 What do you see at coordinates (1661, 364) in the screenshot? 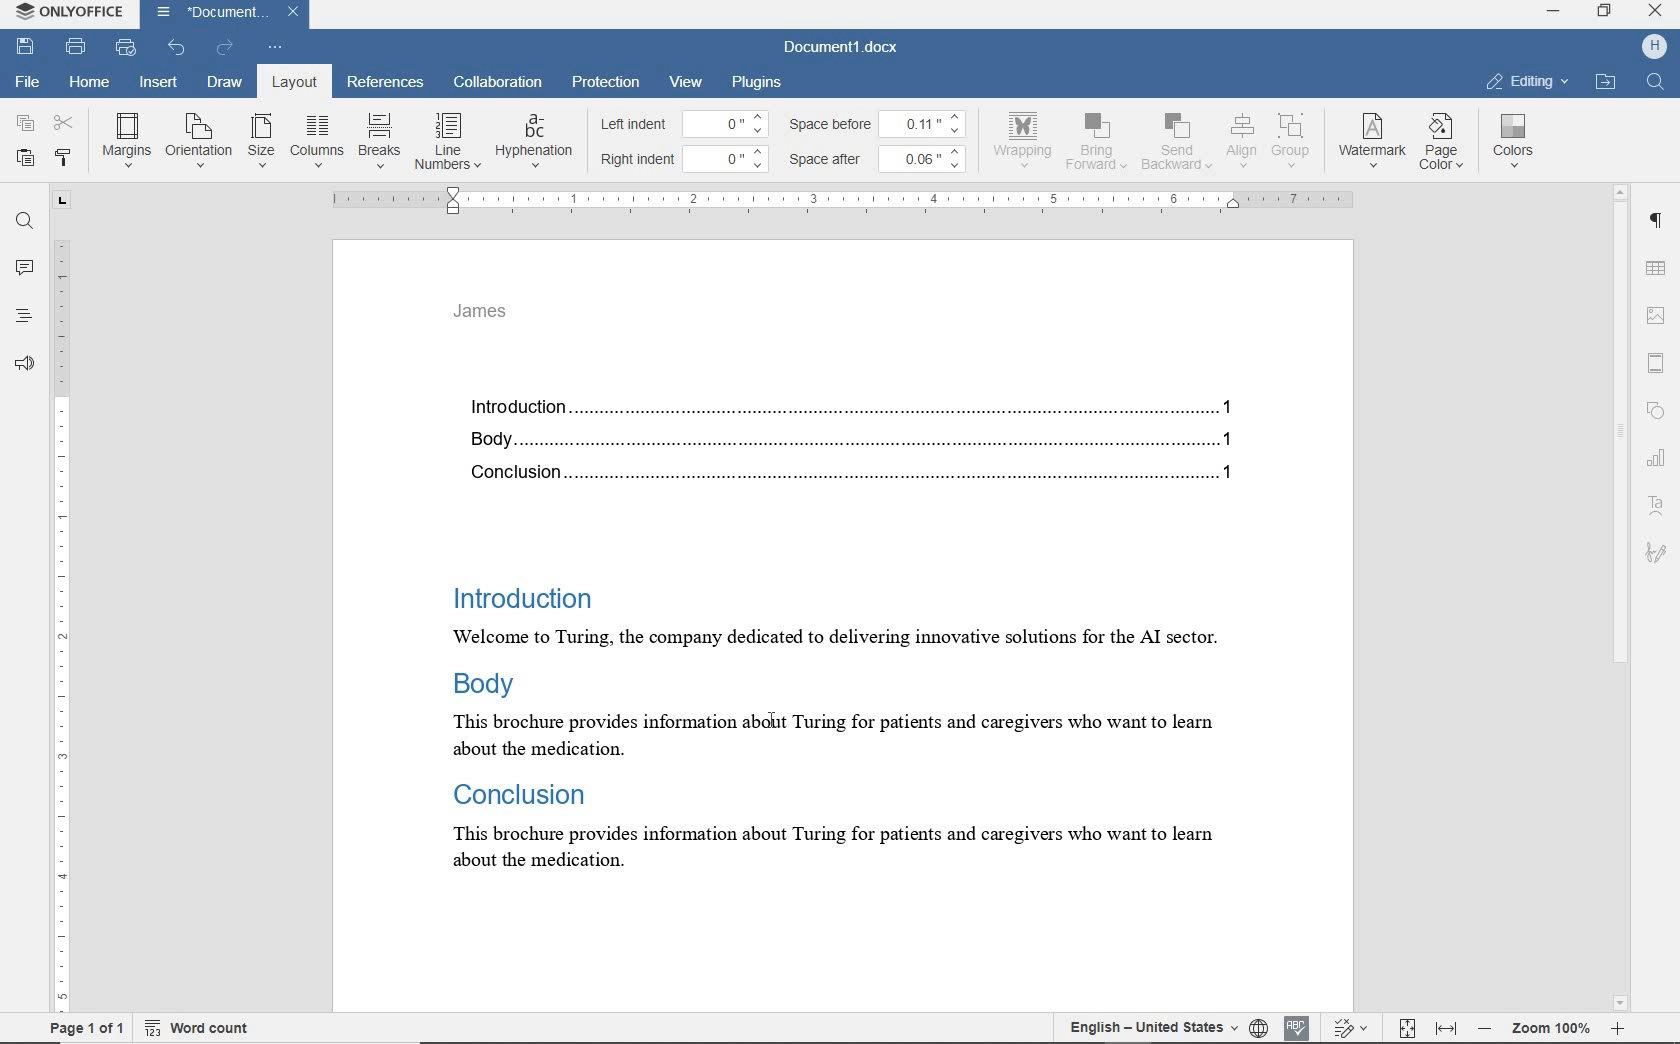
I see `header & footer` at bounding box center [1661, 364].